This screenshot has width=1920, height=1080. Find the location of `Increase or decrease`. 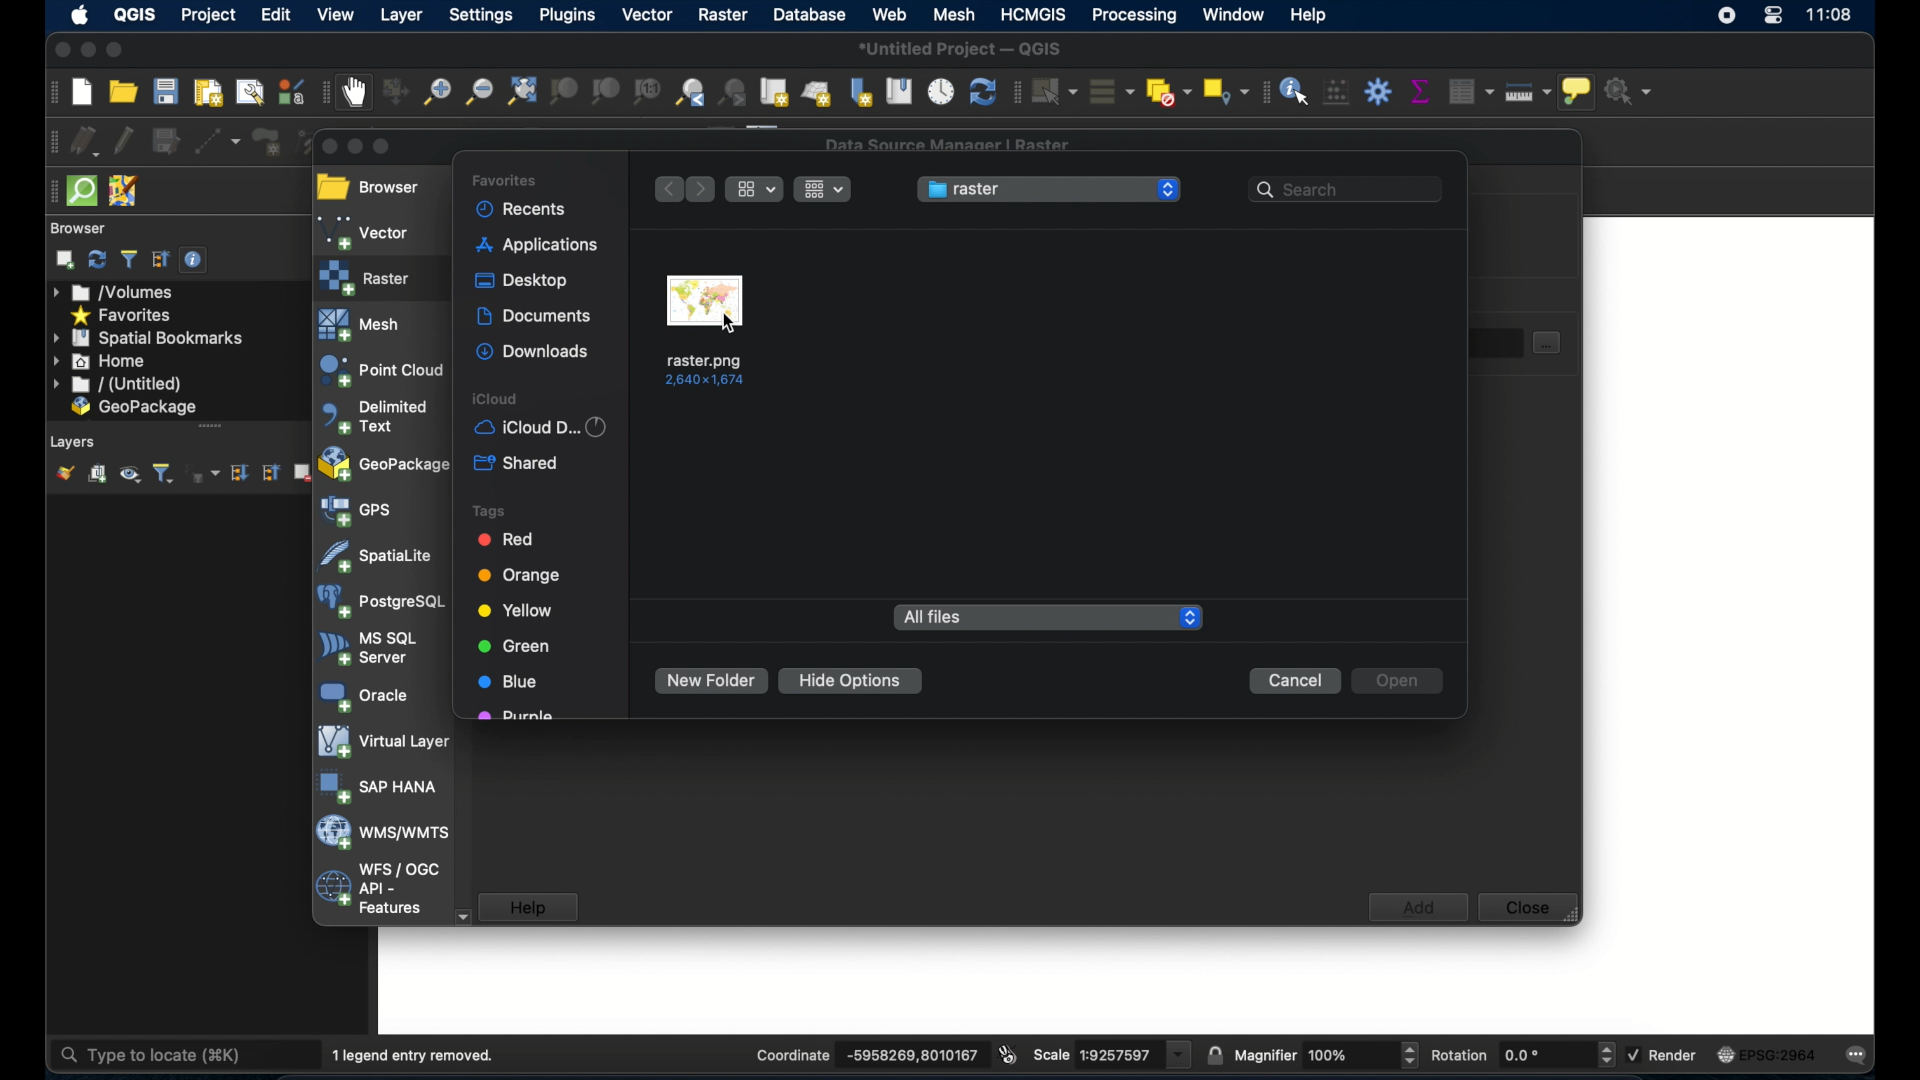

Increase or decrease is located at coordinates (1409, 1055).